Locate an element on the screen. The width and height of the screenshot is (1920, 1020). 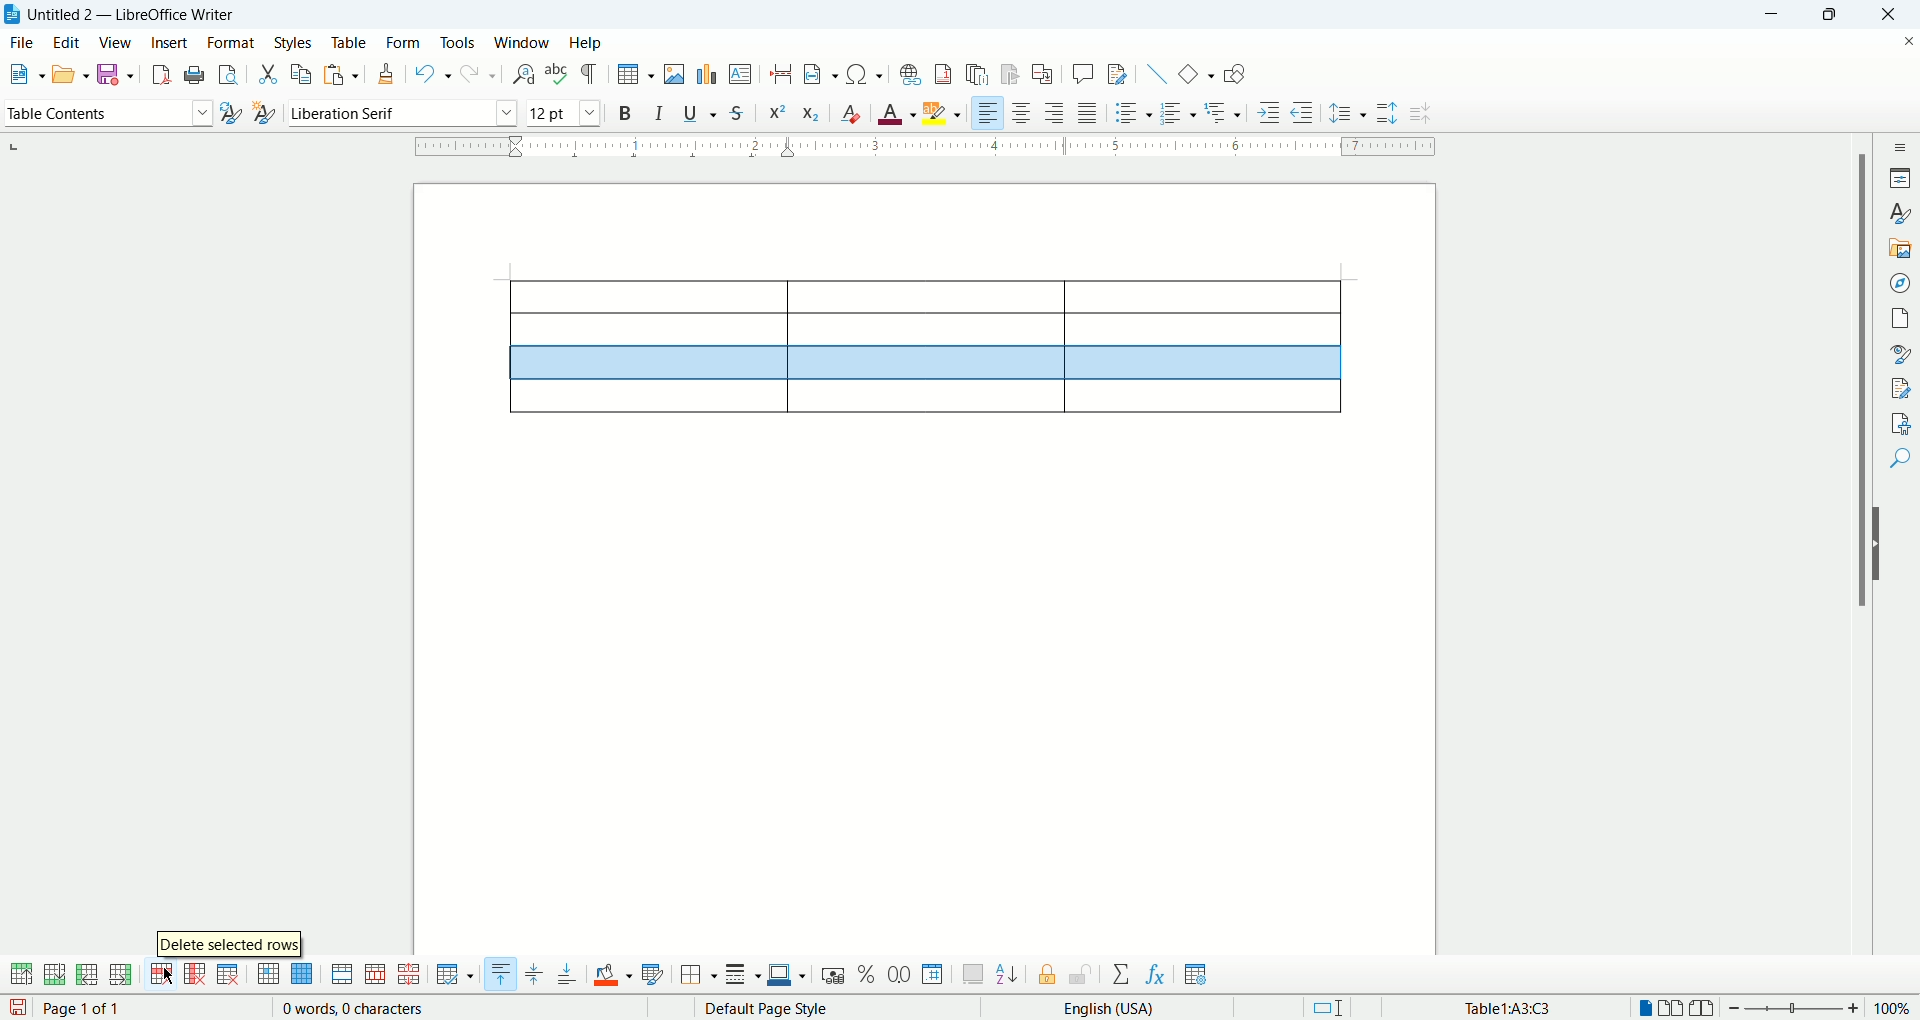
multiple page view is located at coordinates (1673, 1006).